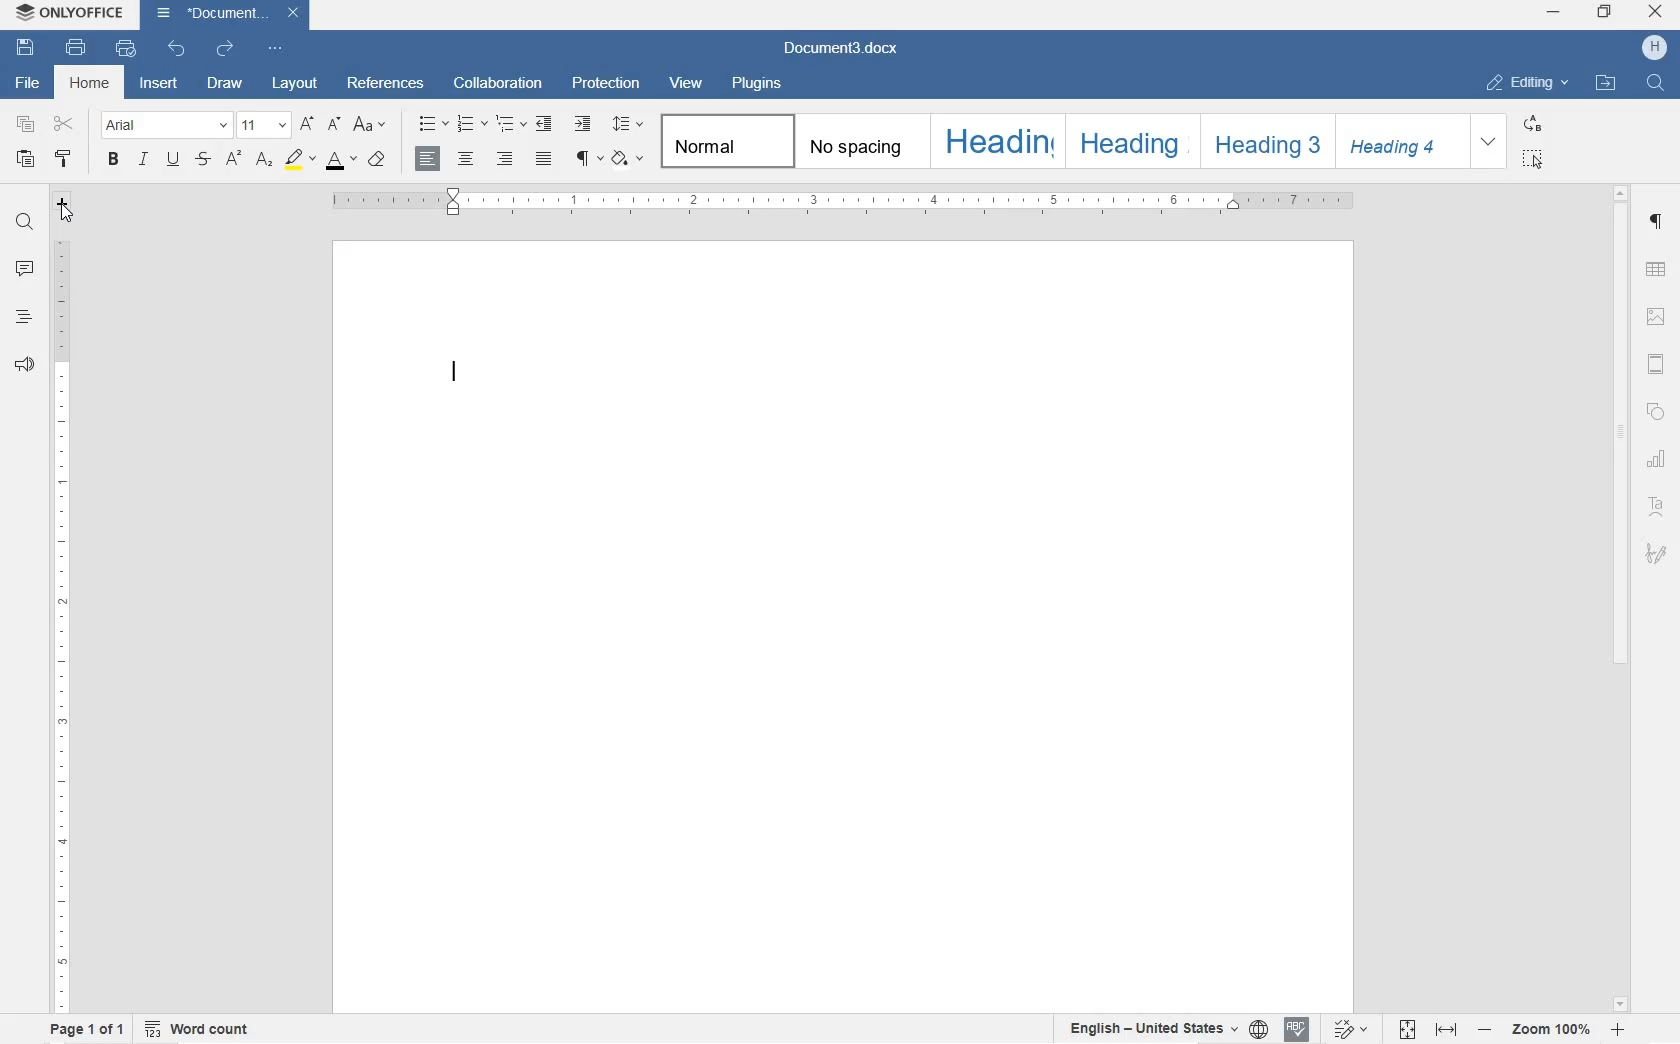 Image resolution: width=1680 pixels, height=1044 pixels. Describe the element at coordinates (340, 160) in the screenshot. I see `FONT COLOR` at that location.